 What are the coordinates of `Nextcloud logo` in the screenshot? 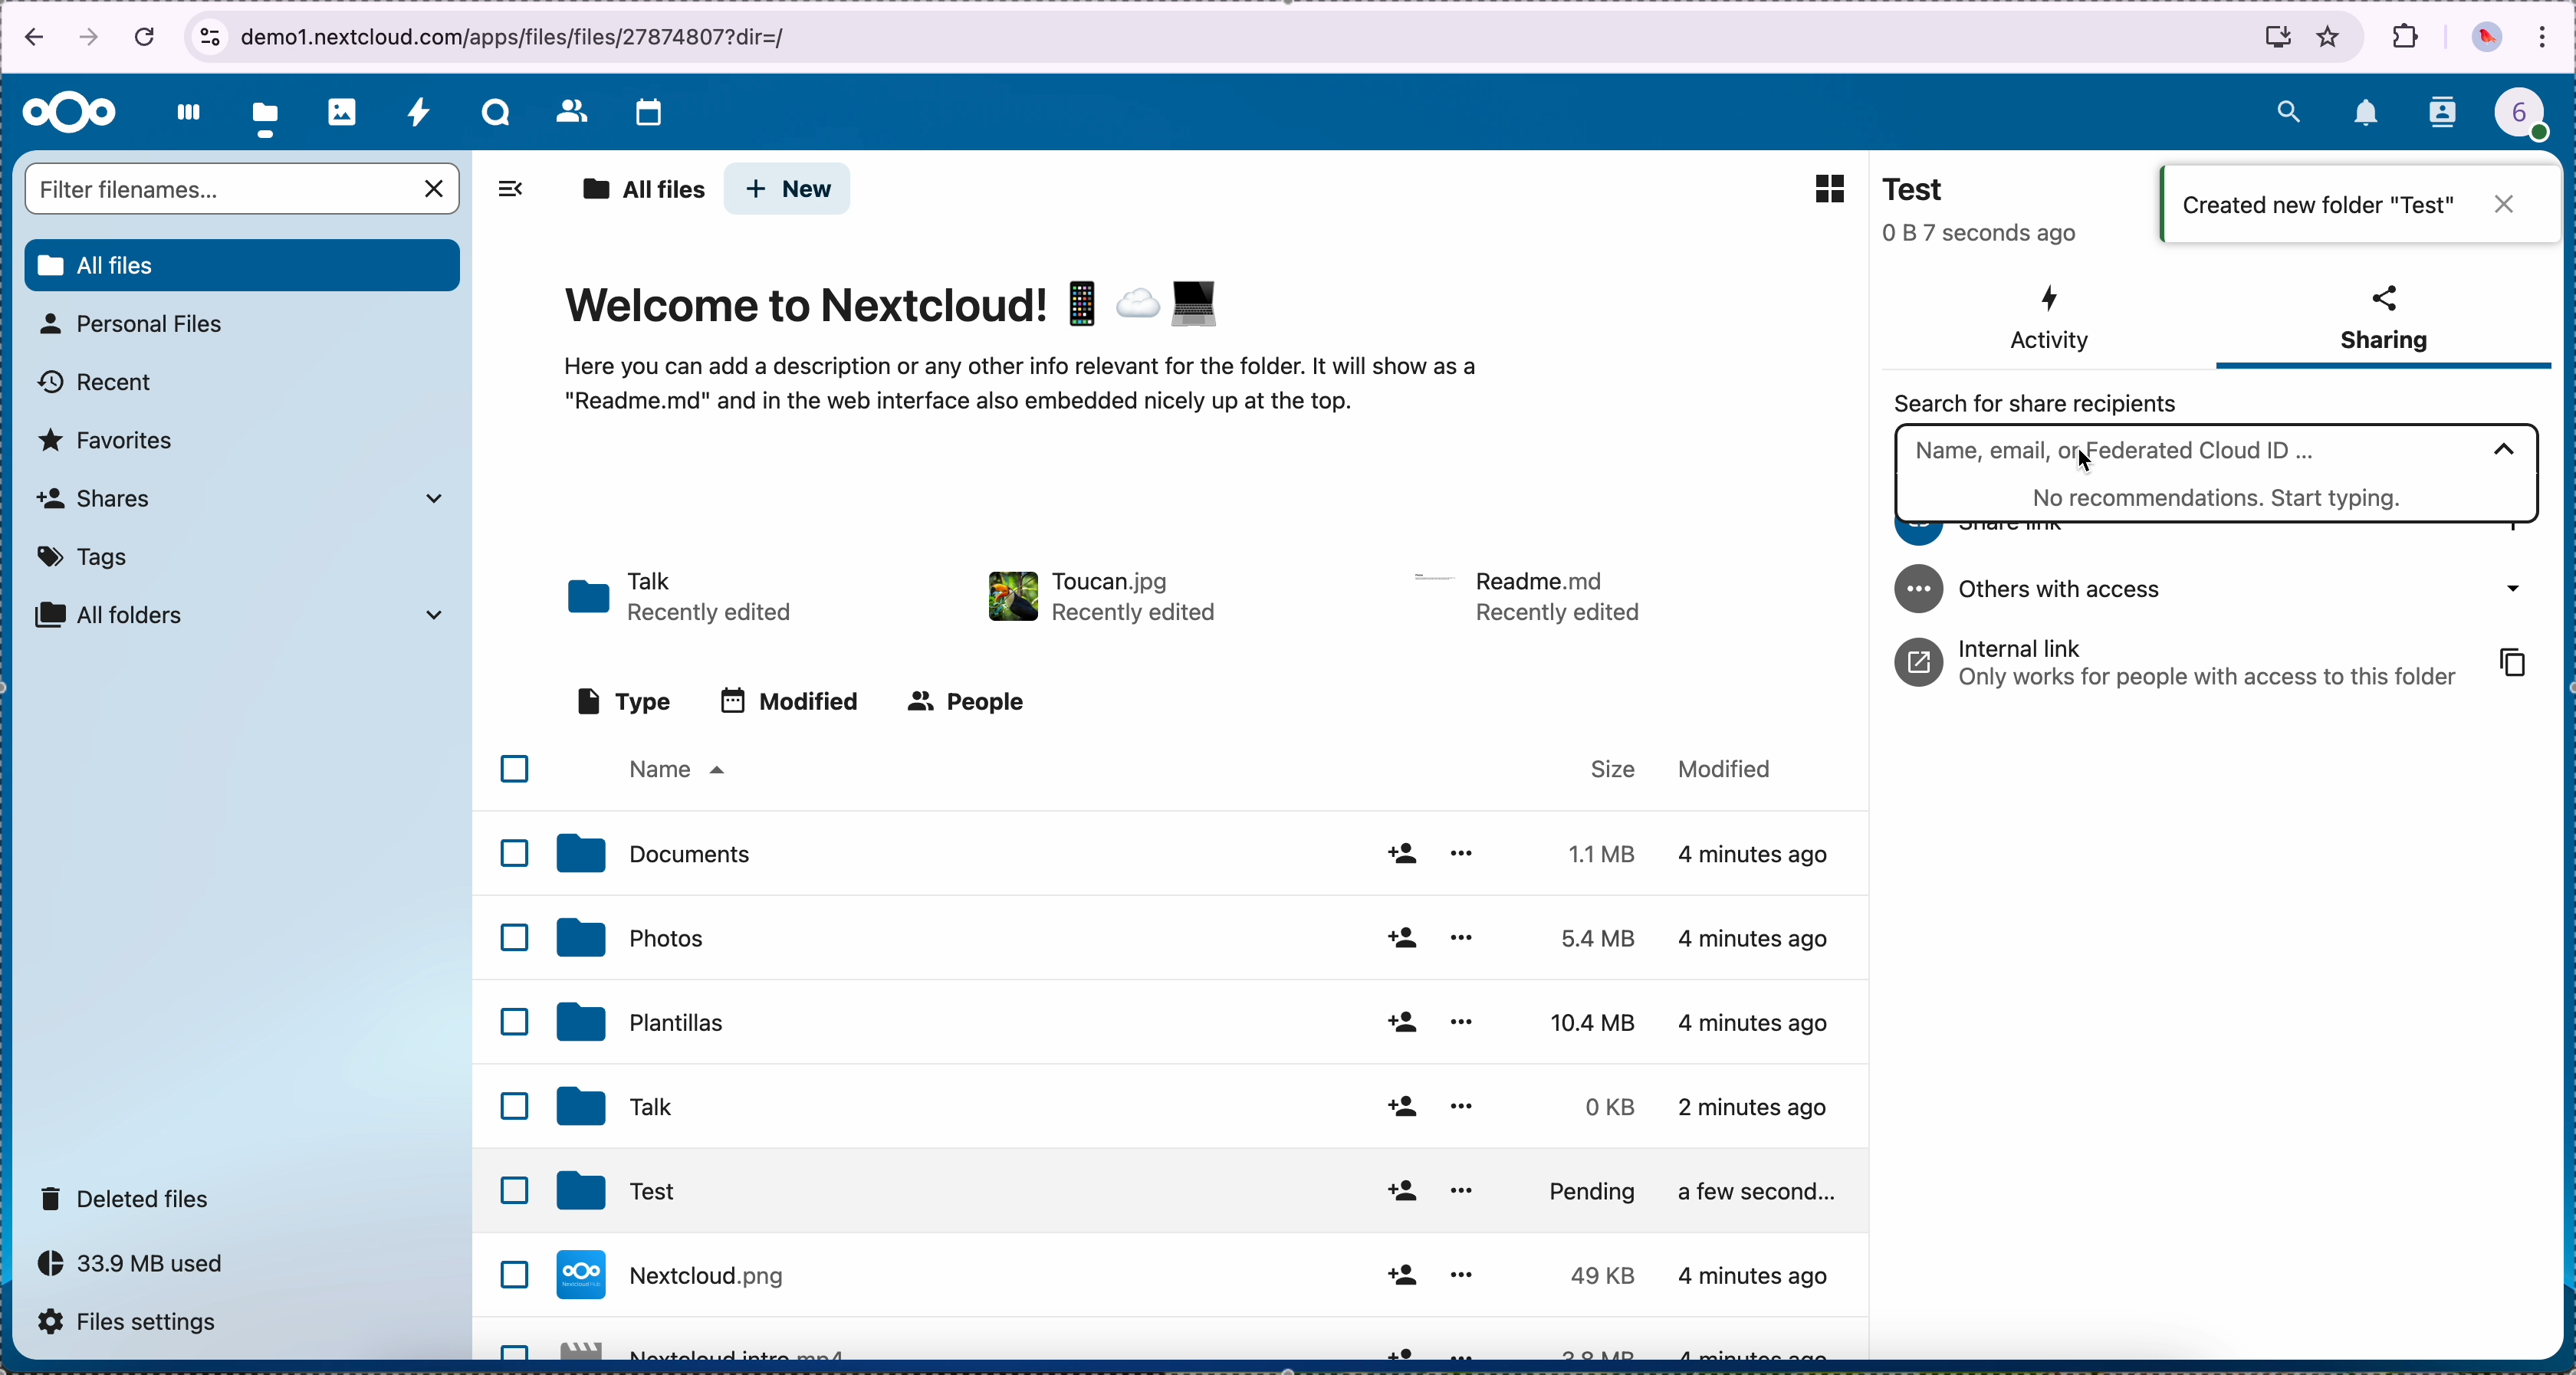 It's located at (70, 114).